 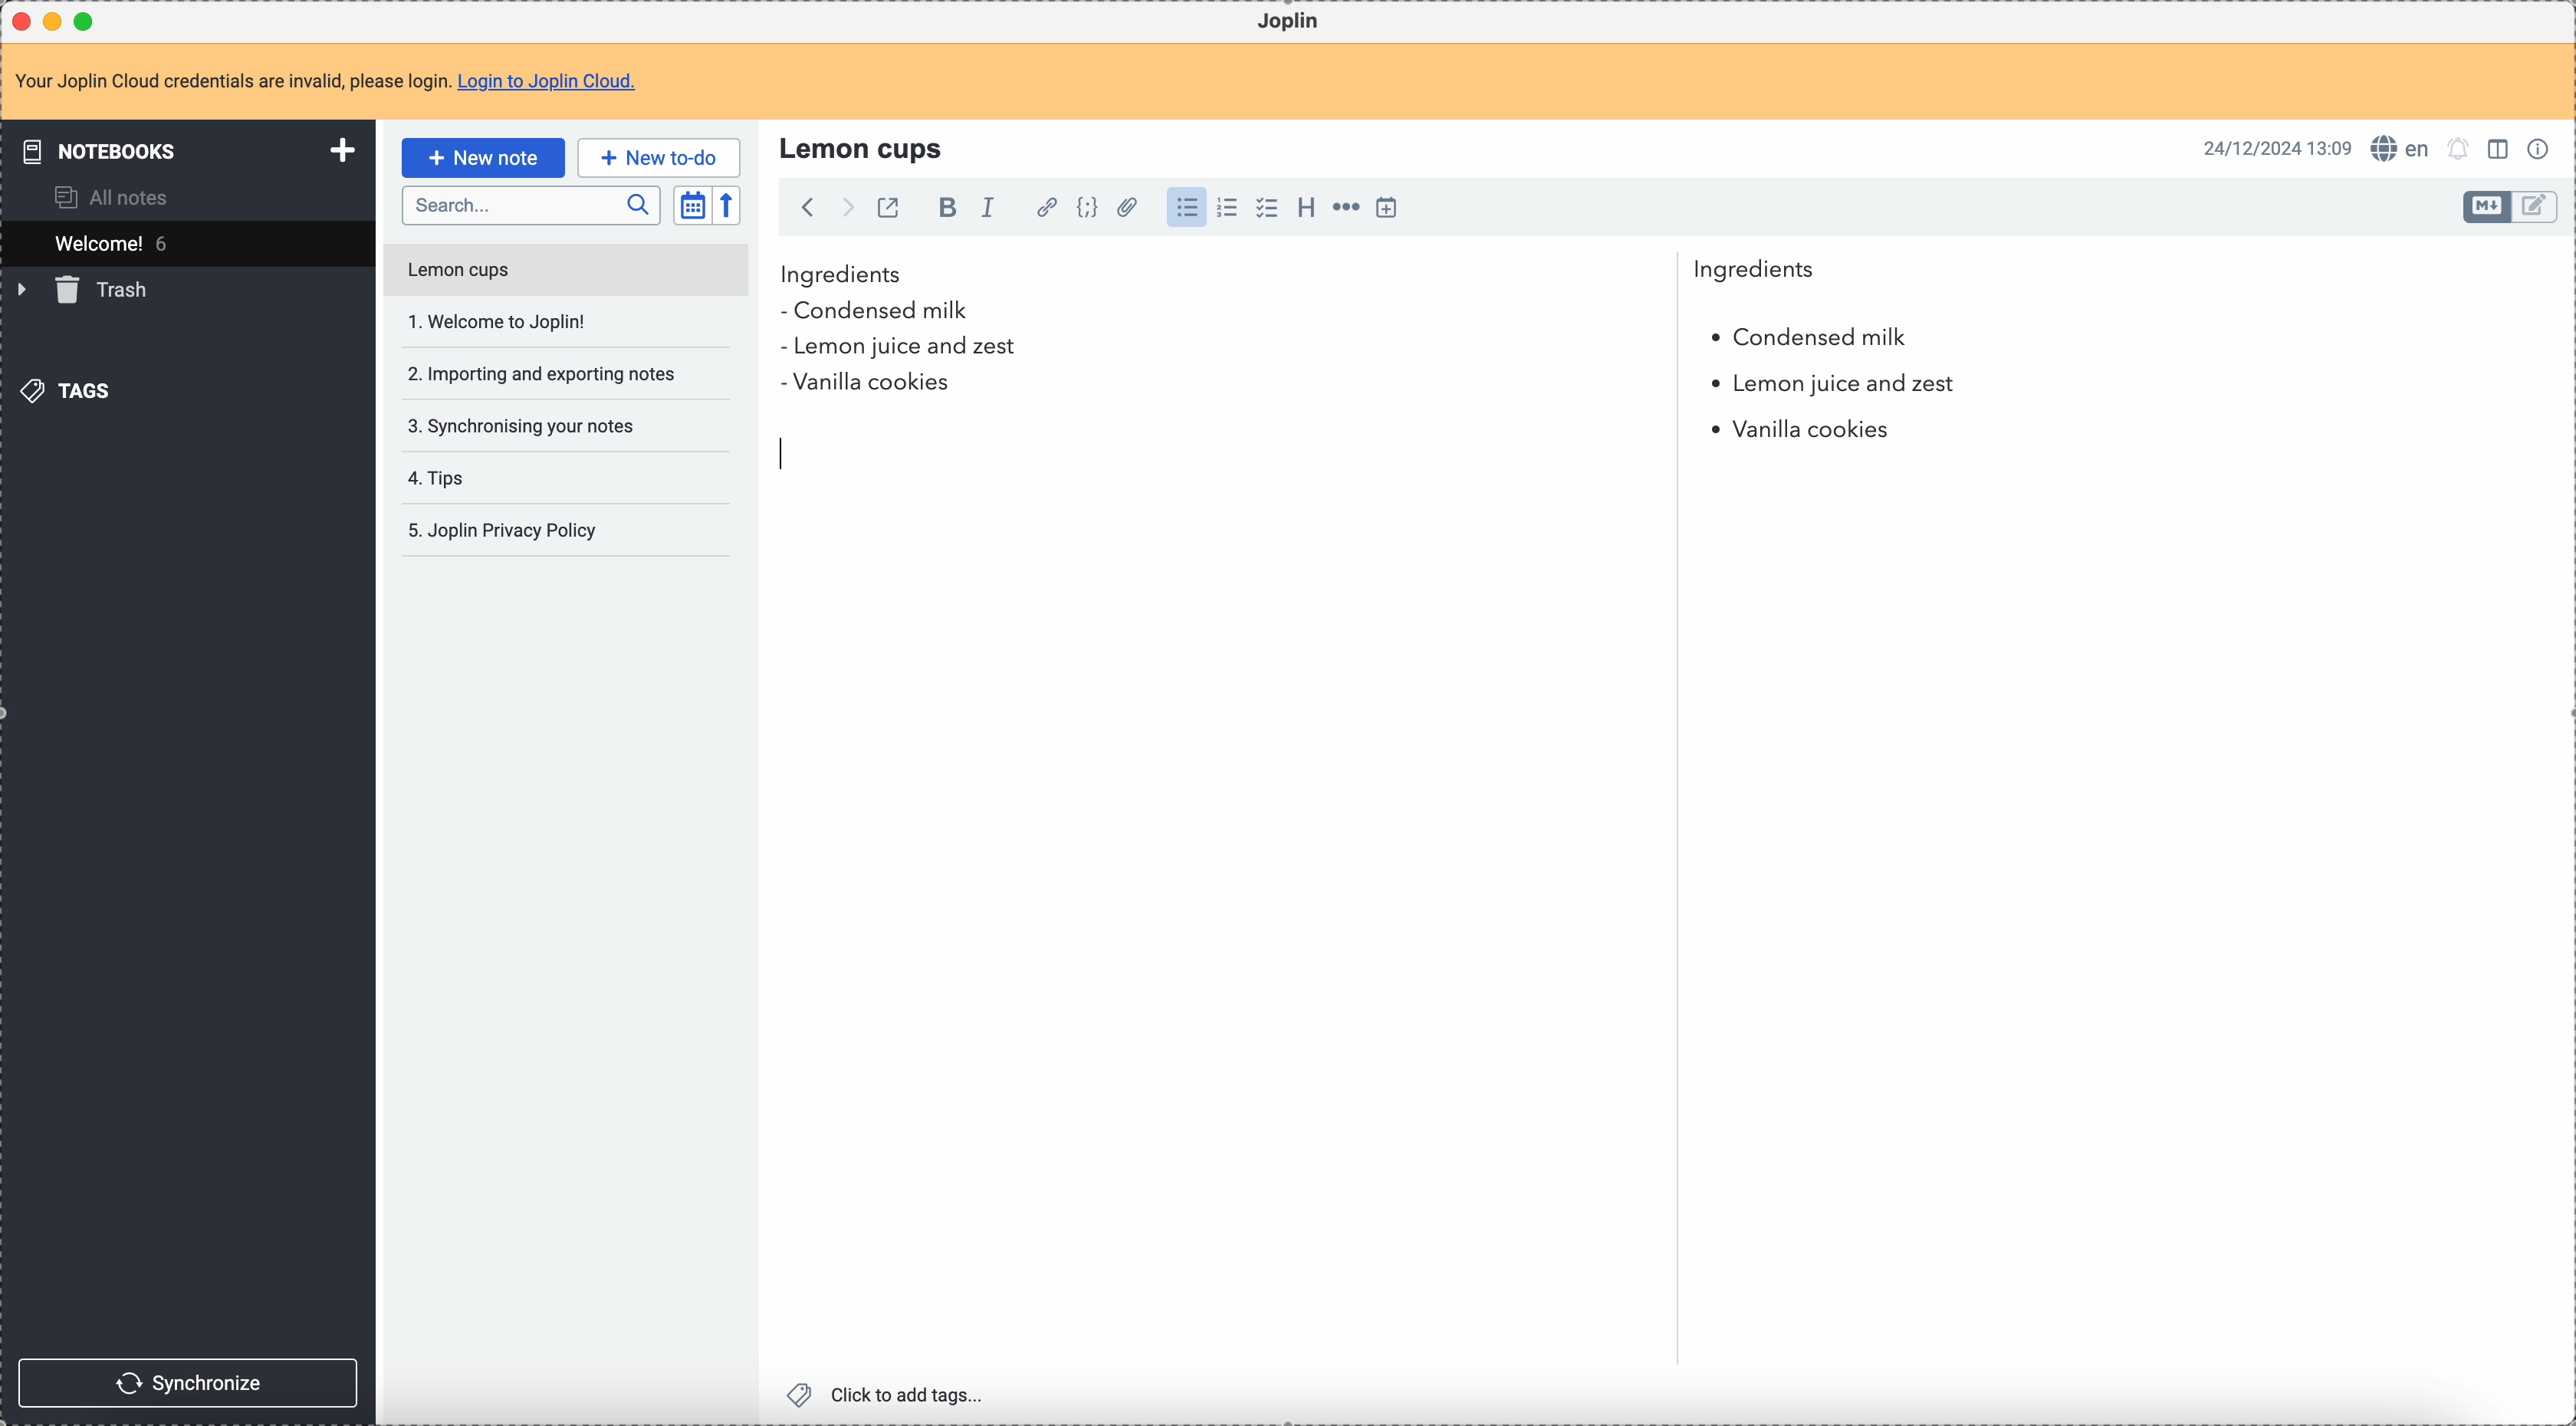 What do you see at coordinates (866, 384) in the screenshot?
I see `vanilla cookies` at bounding box center [866, 384].